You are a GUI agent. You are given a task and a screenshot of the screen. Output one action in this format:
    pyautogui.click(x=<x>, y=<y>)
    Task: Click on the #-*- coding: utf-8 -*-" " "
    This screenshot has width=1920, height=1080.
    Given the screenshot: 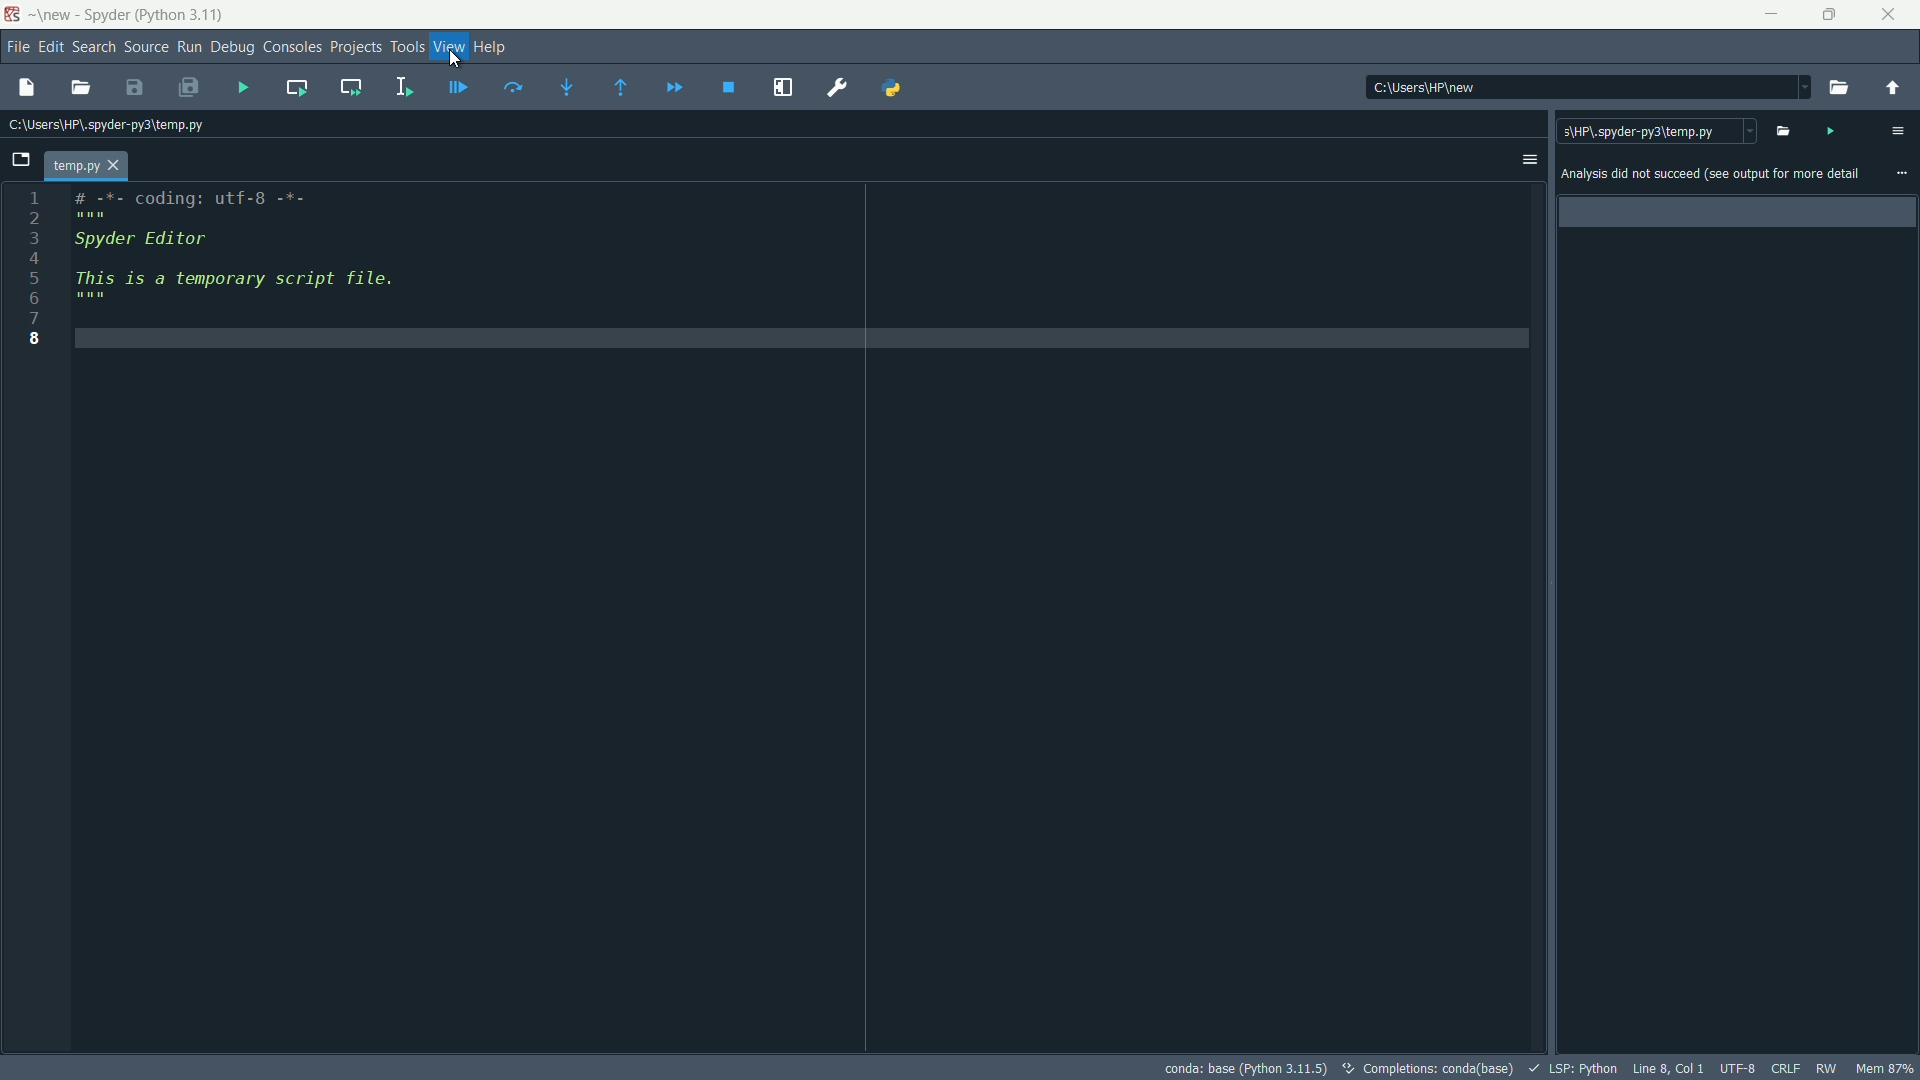 What is the action you would take?
    pyautogui.click(x=197, y=205)
    